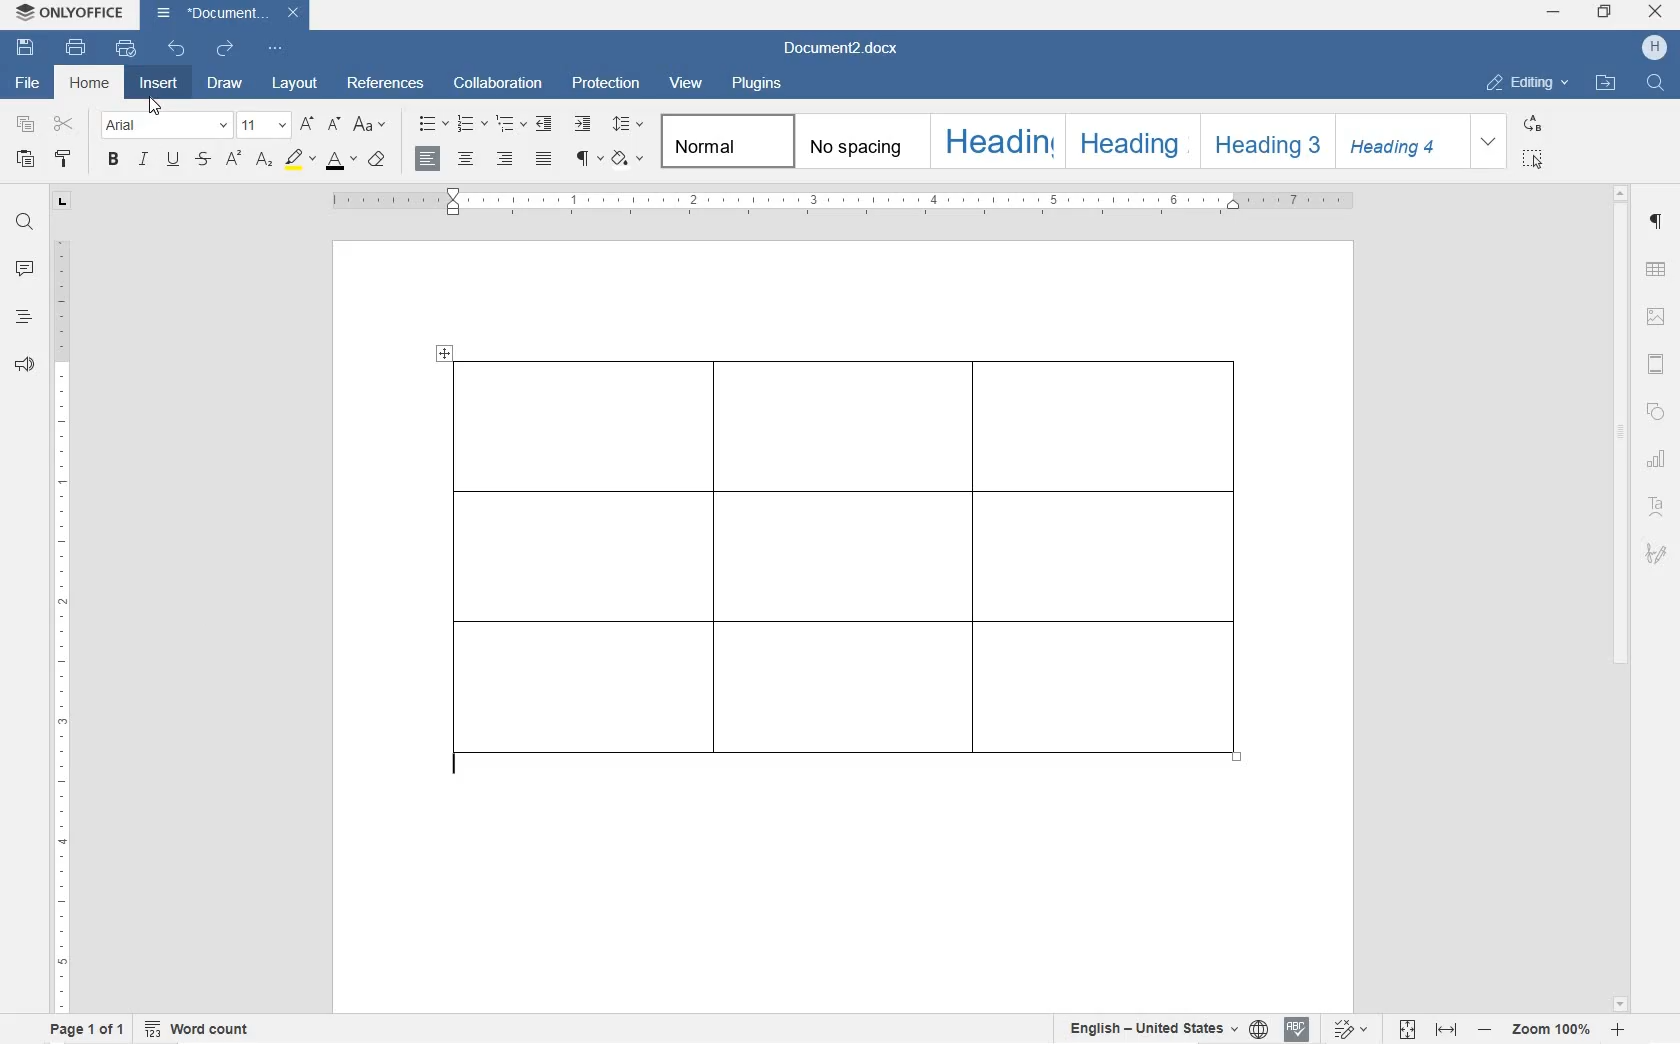  I want to click on justified, so click(542, 160).